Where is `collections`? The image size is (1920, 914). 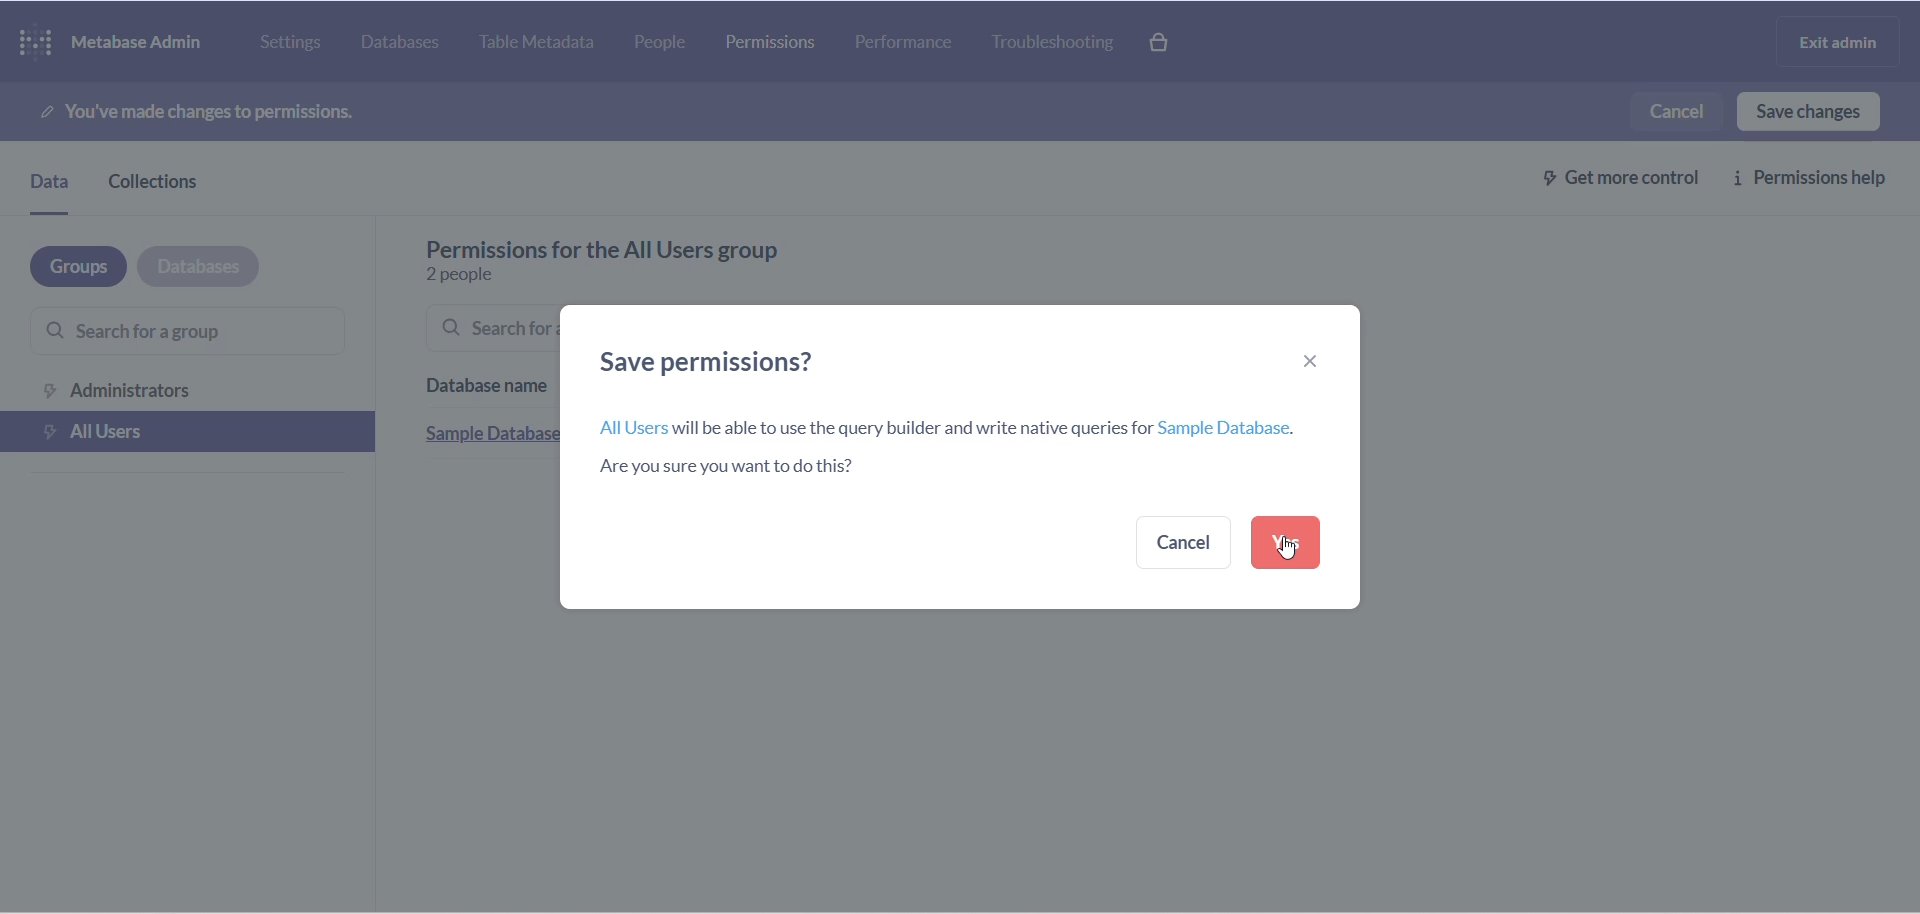 collections is located at coordinates (170, 182).